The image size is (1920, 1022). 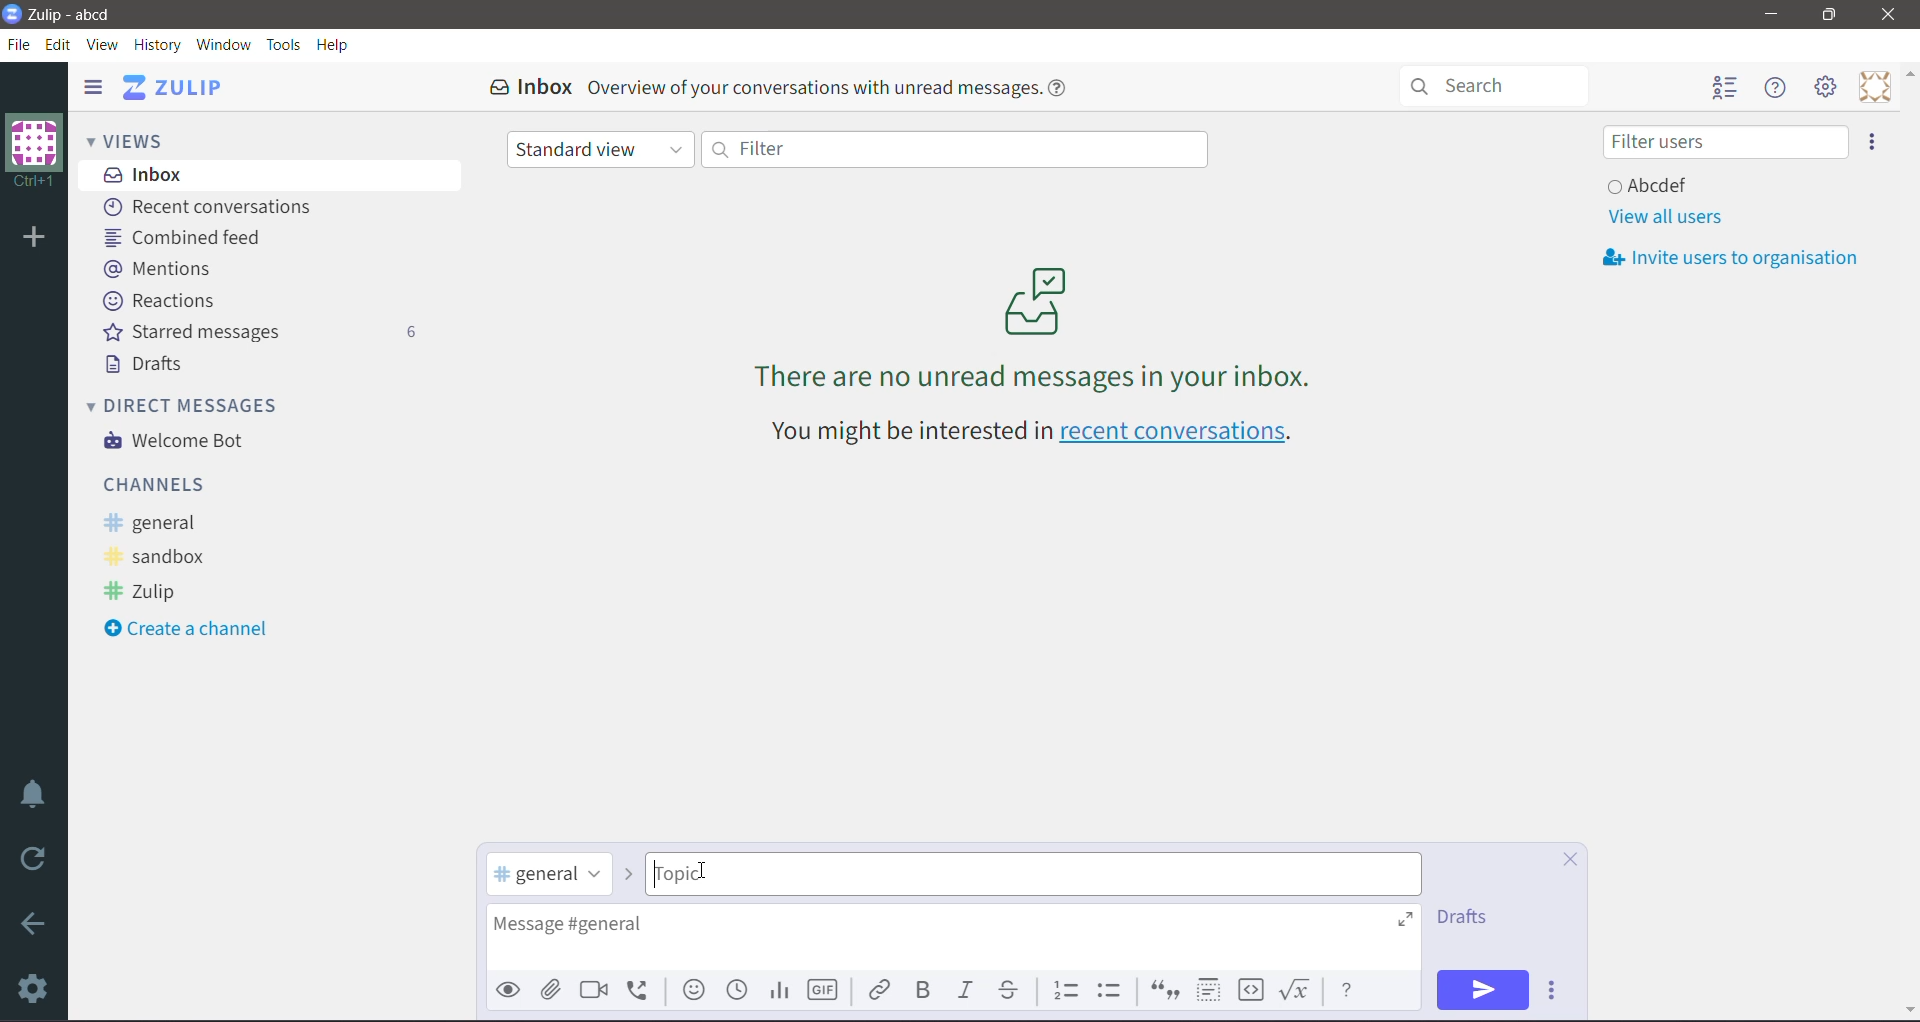 I want to click on User and Status, so click(x=1652, y=184).